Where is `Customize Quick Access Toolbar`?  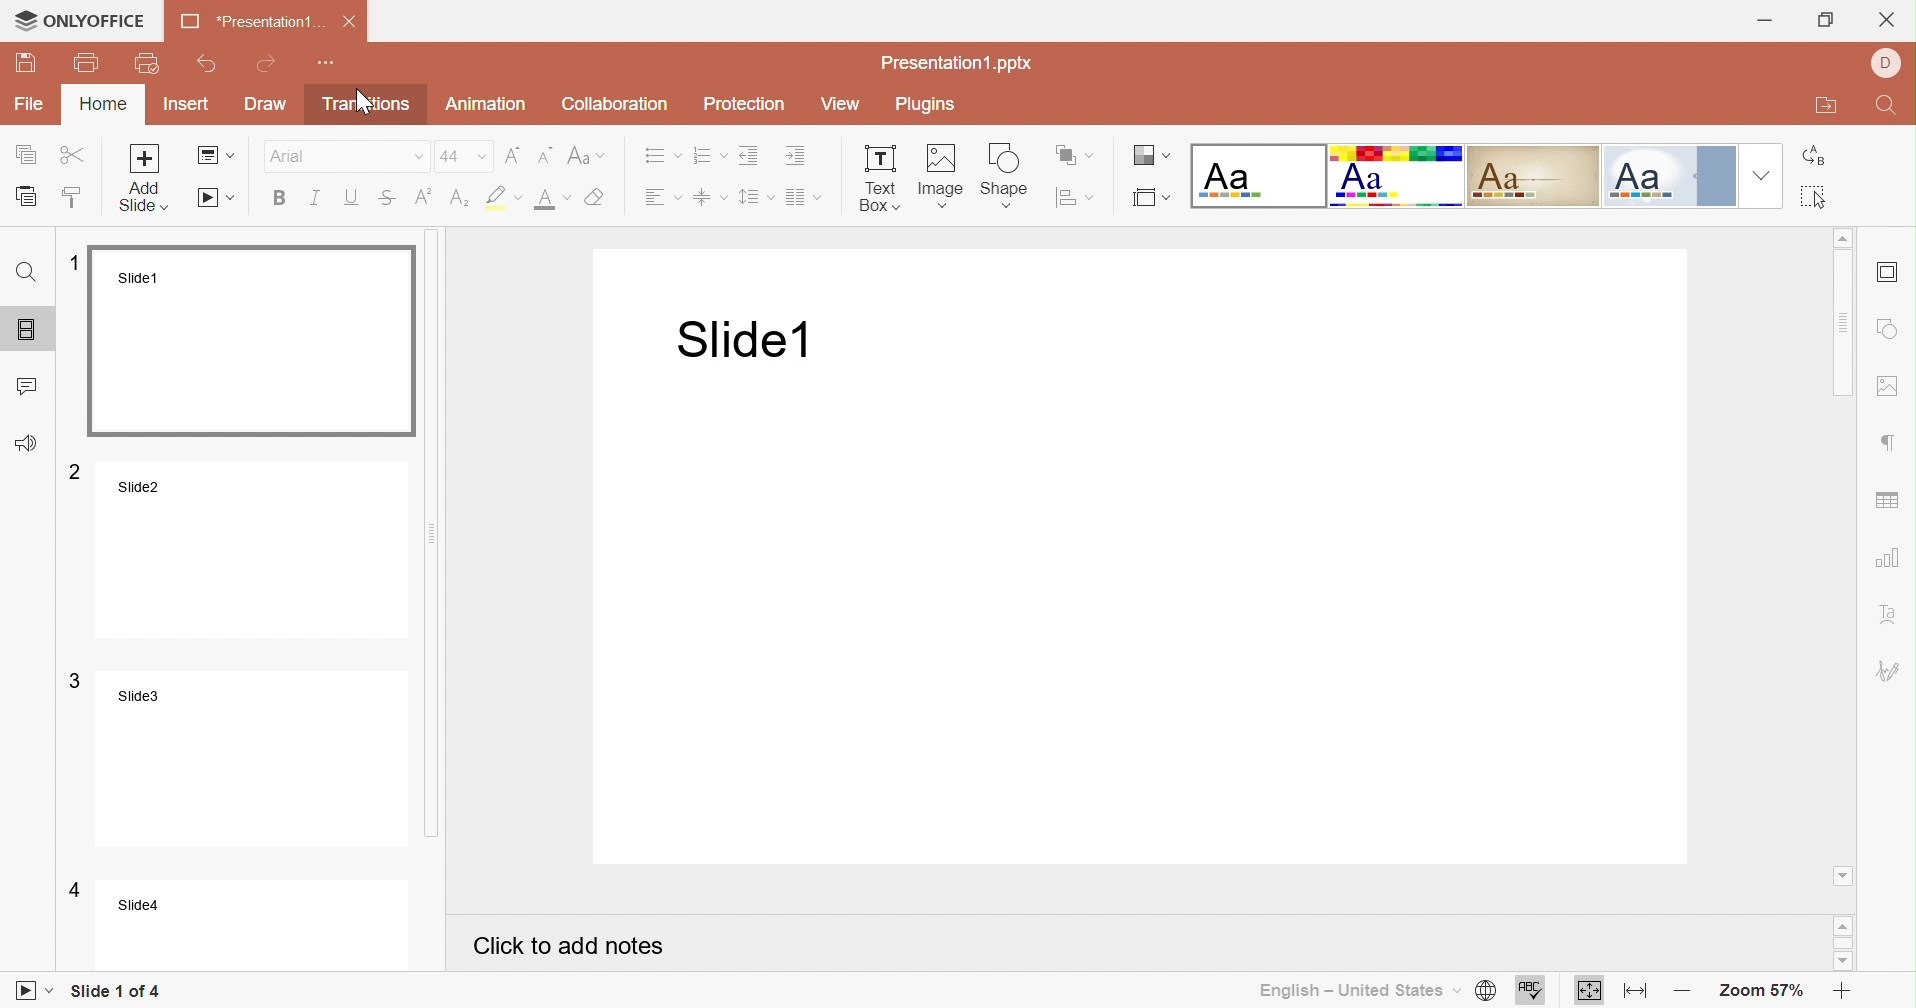 Customize Quick Access Toolbar is located at coordinates (327, 62).